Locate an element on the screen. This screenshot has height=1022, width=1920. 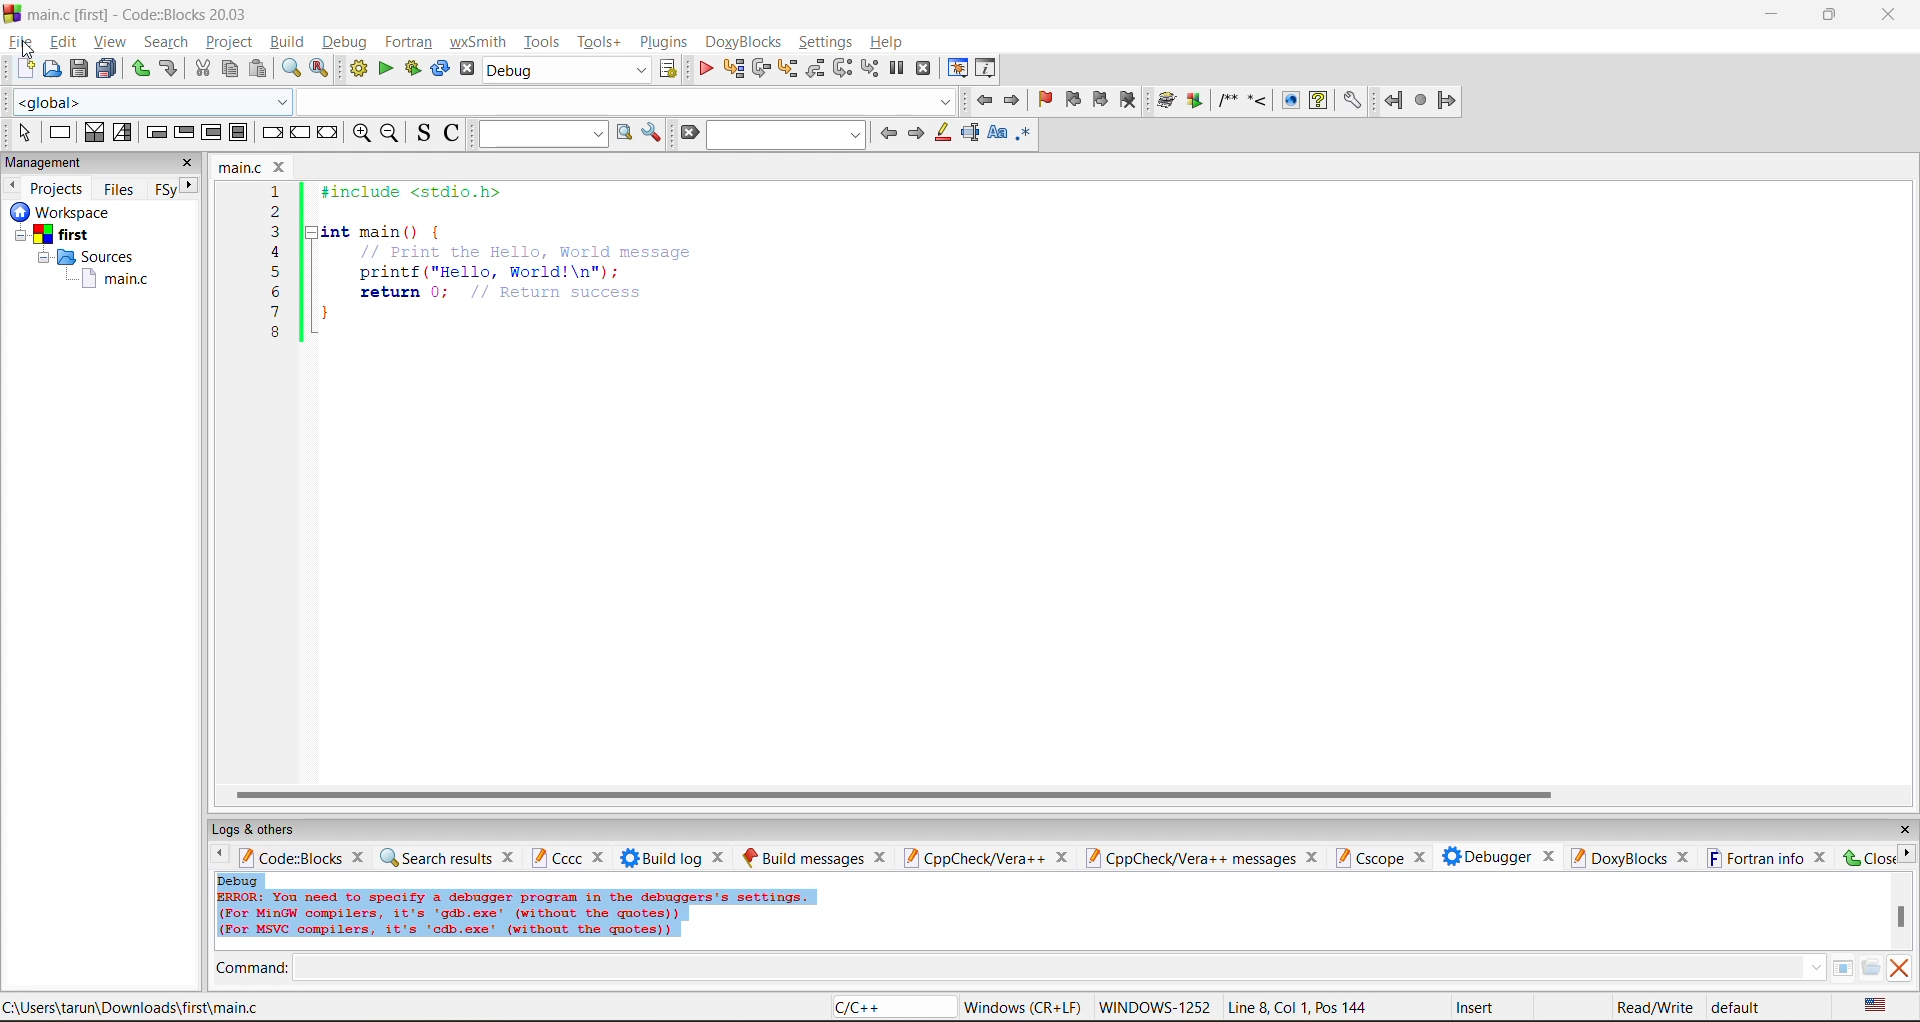
minimize is located at coordinates (1773, 15).